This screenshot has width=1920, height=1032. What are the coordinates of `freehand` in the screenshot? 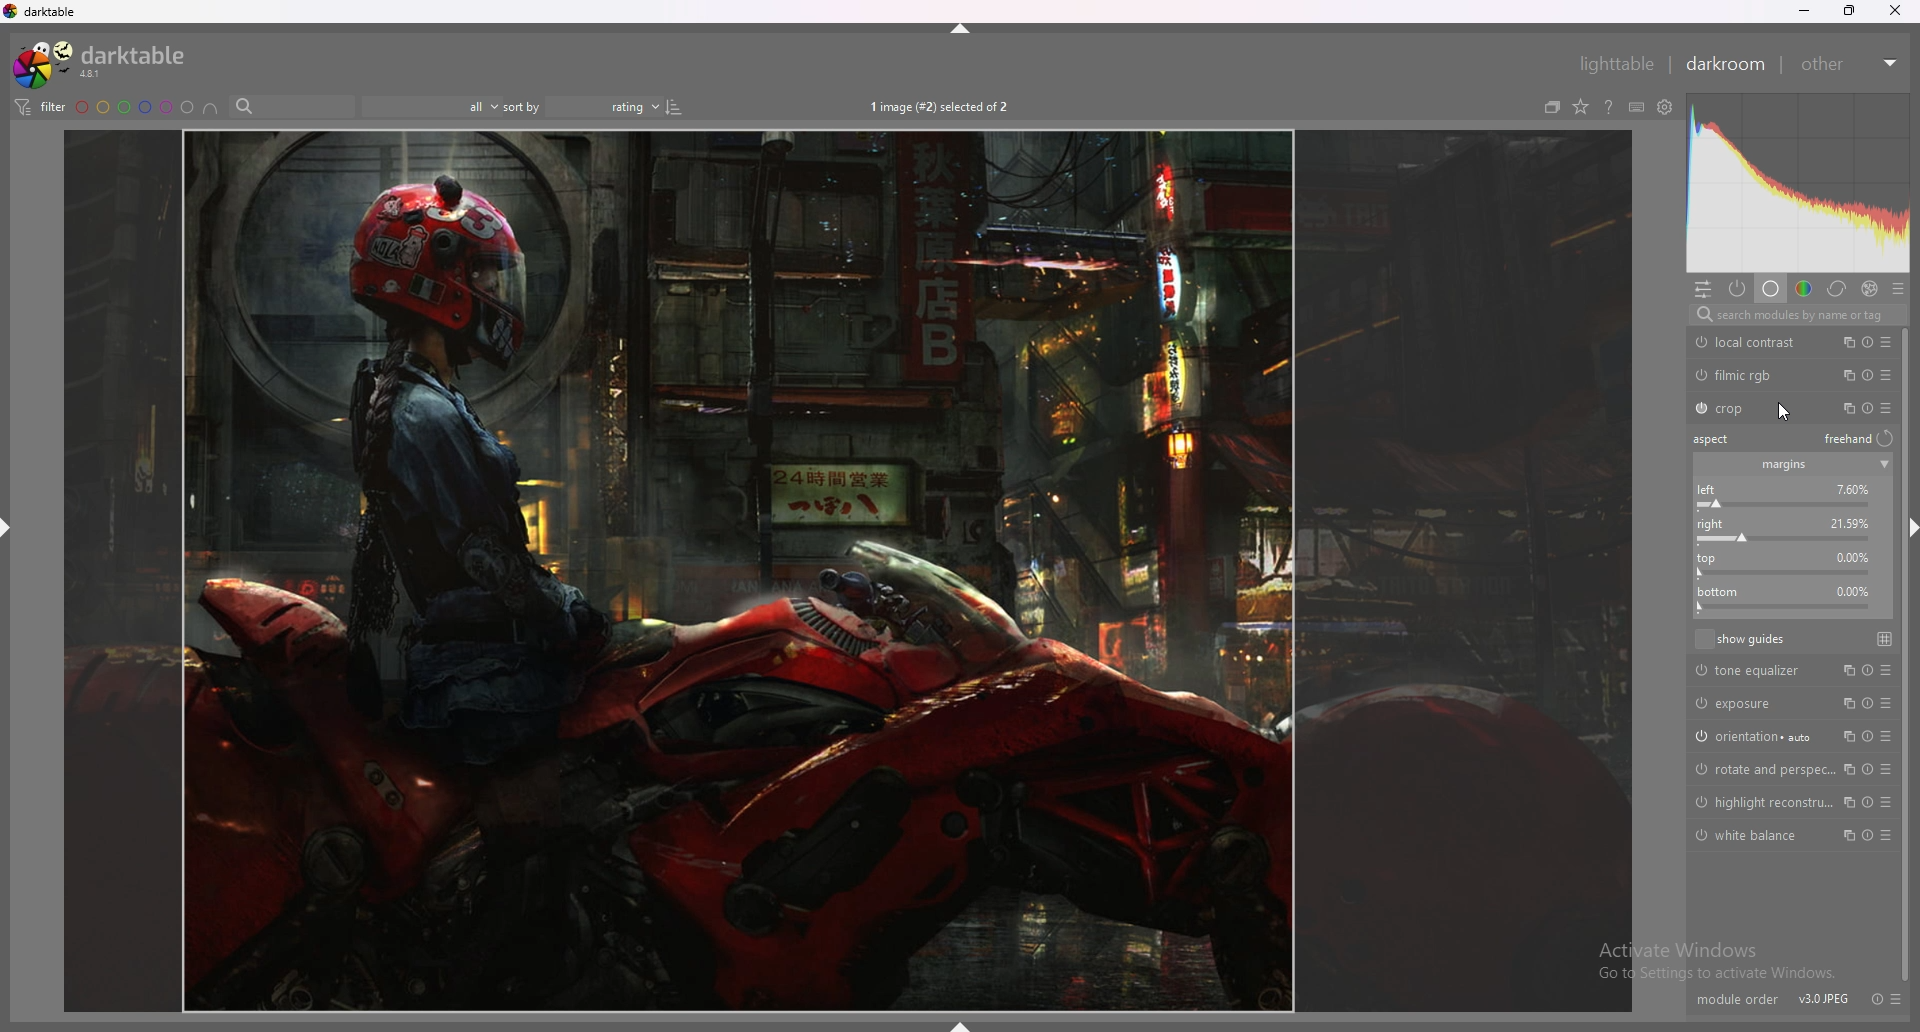 It's located at (1861, 440).